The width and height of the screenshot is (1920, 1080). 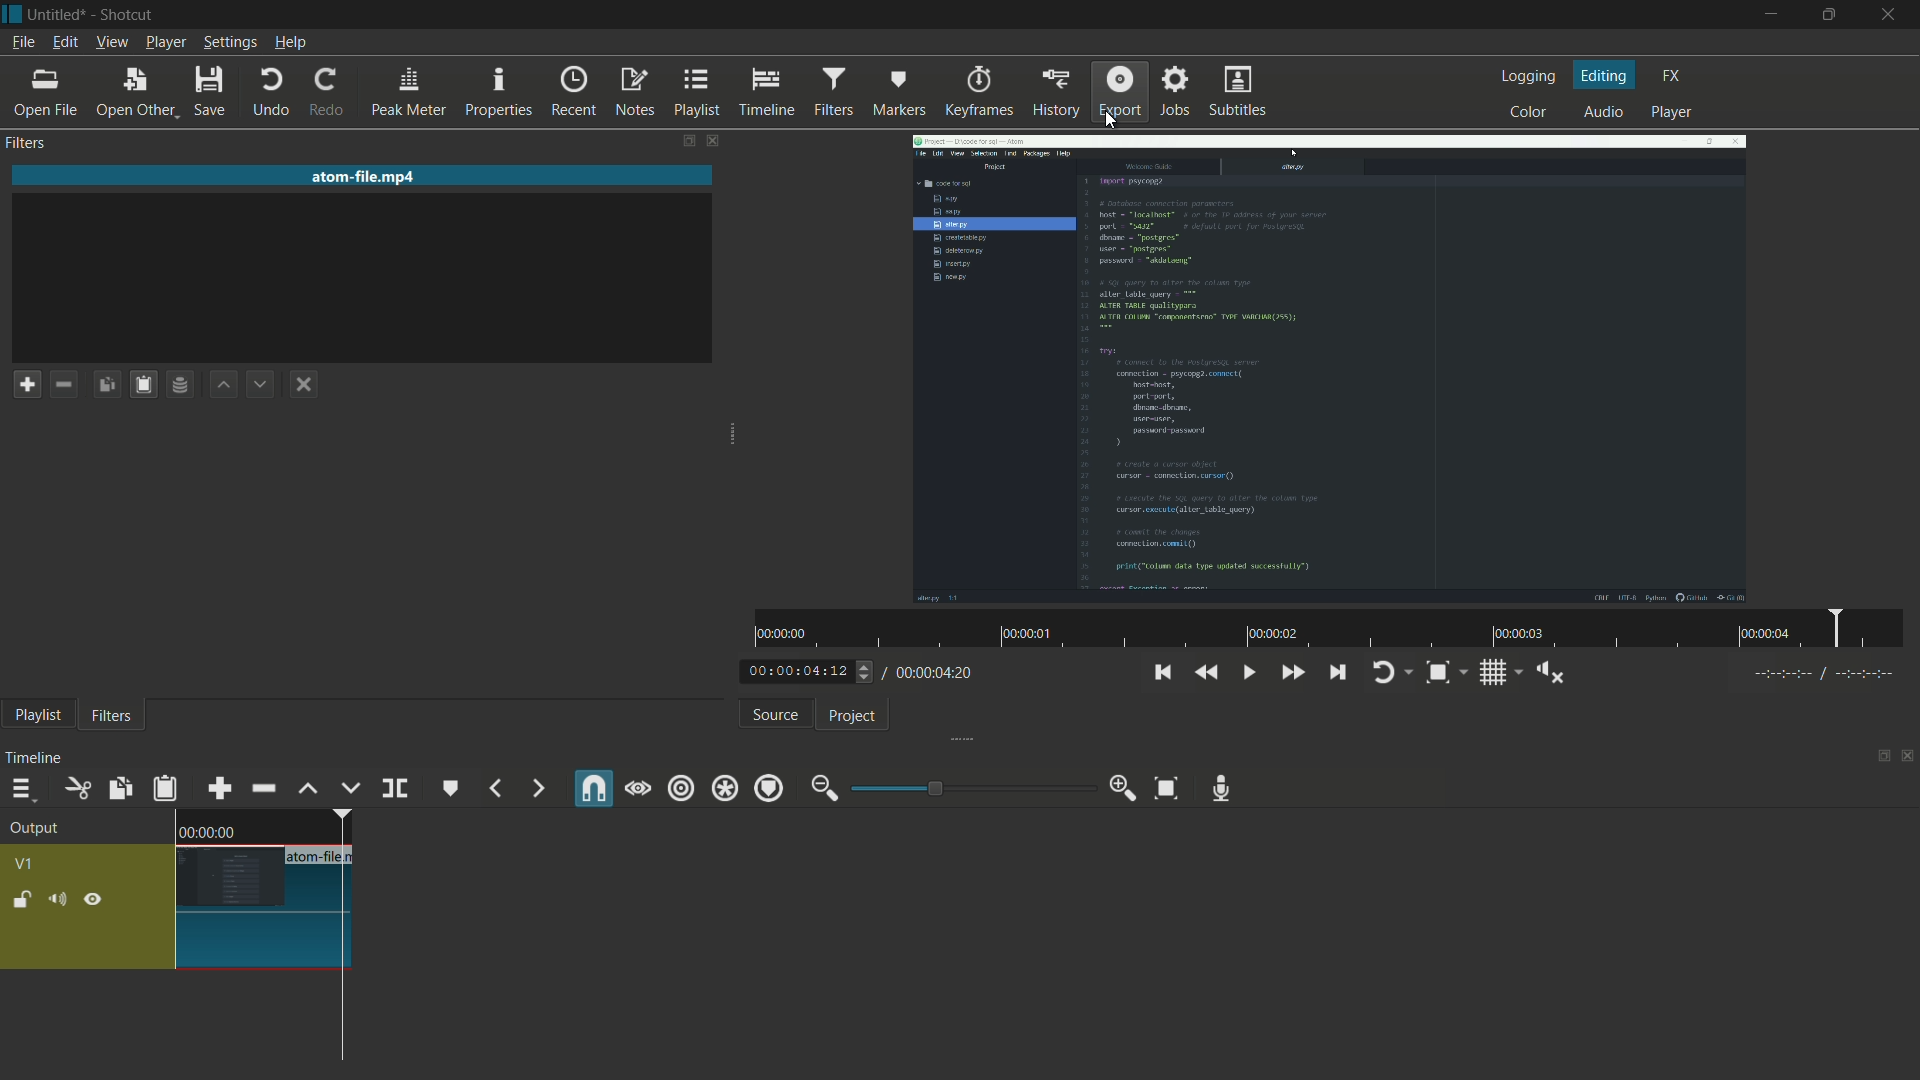 What do you see at coordinates (409, 94) in the screenshot?
I see `peak meter` at bounding box center [409, 94].